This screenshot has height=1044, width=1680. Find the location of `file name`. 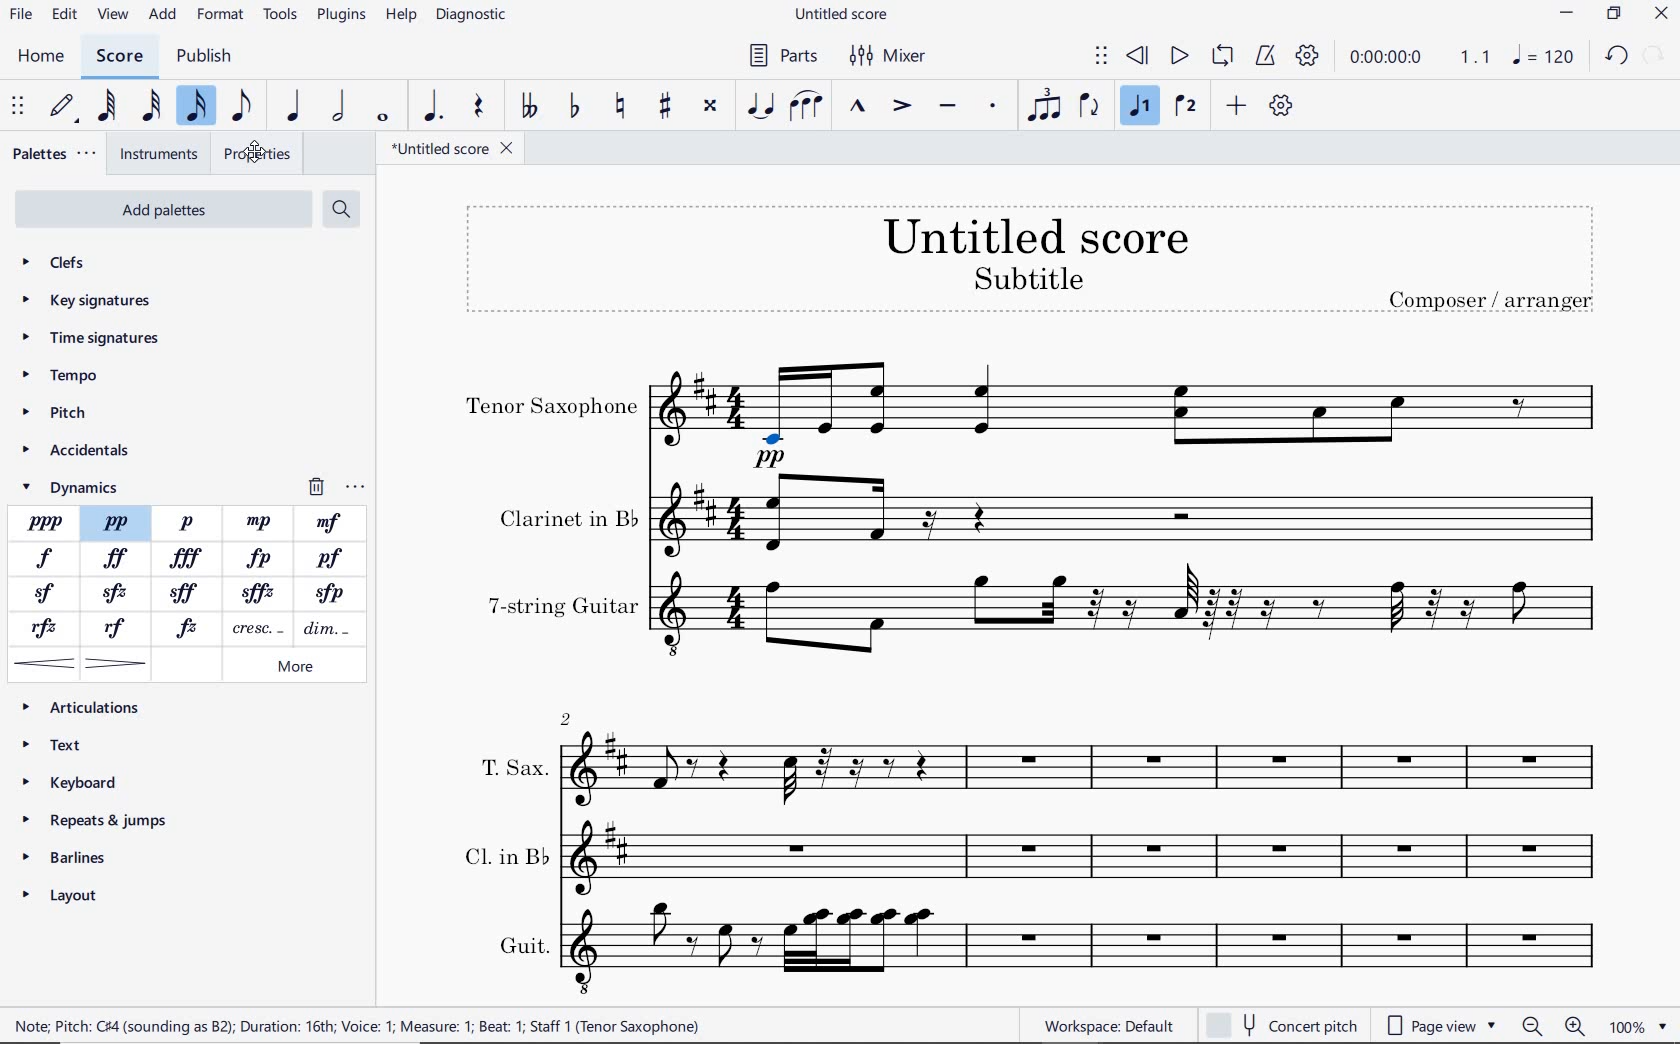

file name is located at coordinates (454, 149).